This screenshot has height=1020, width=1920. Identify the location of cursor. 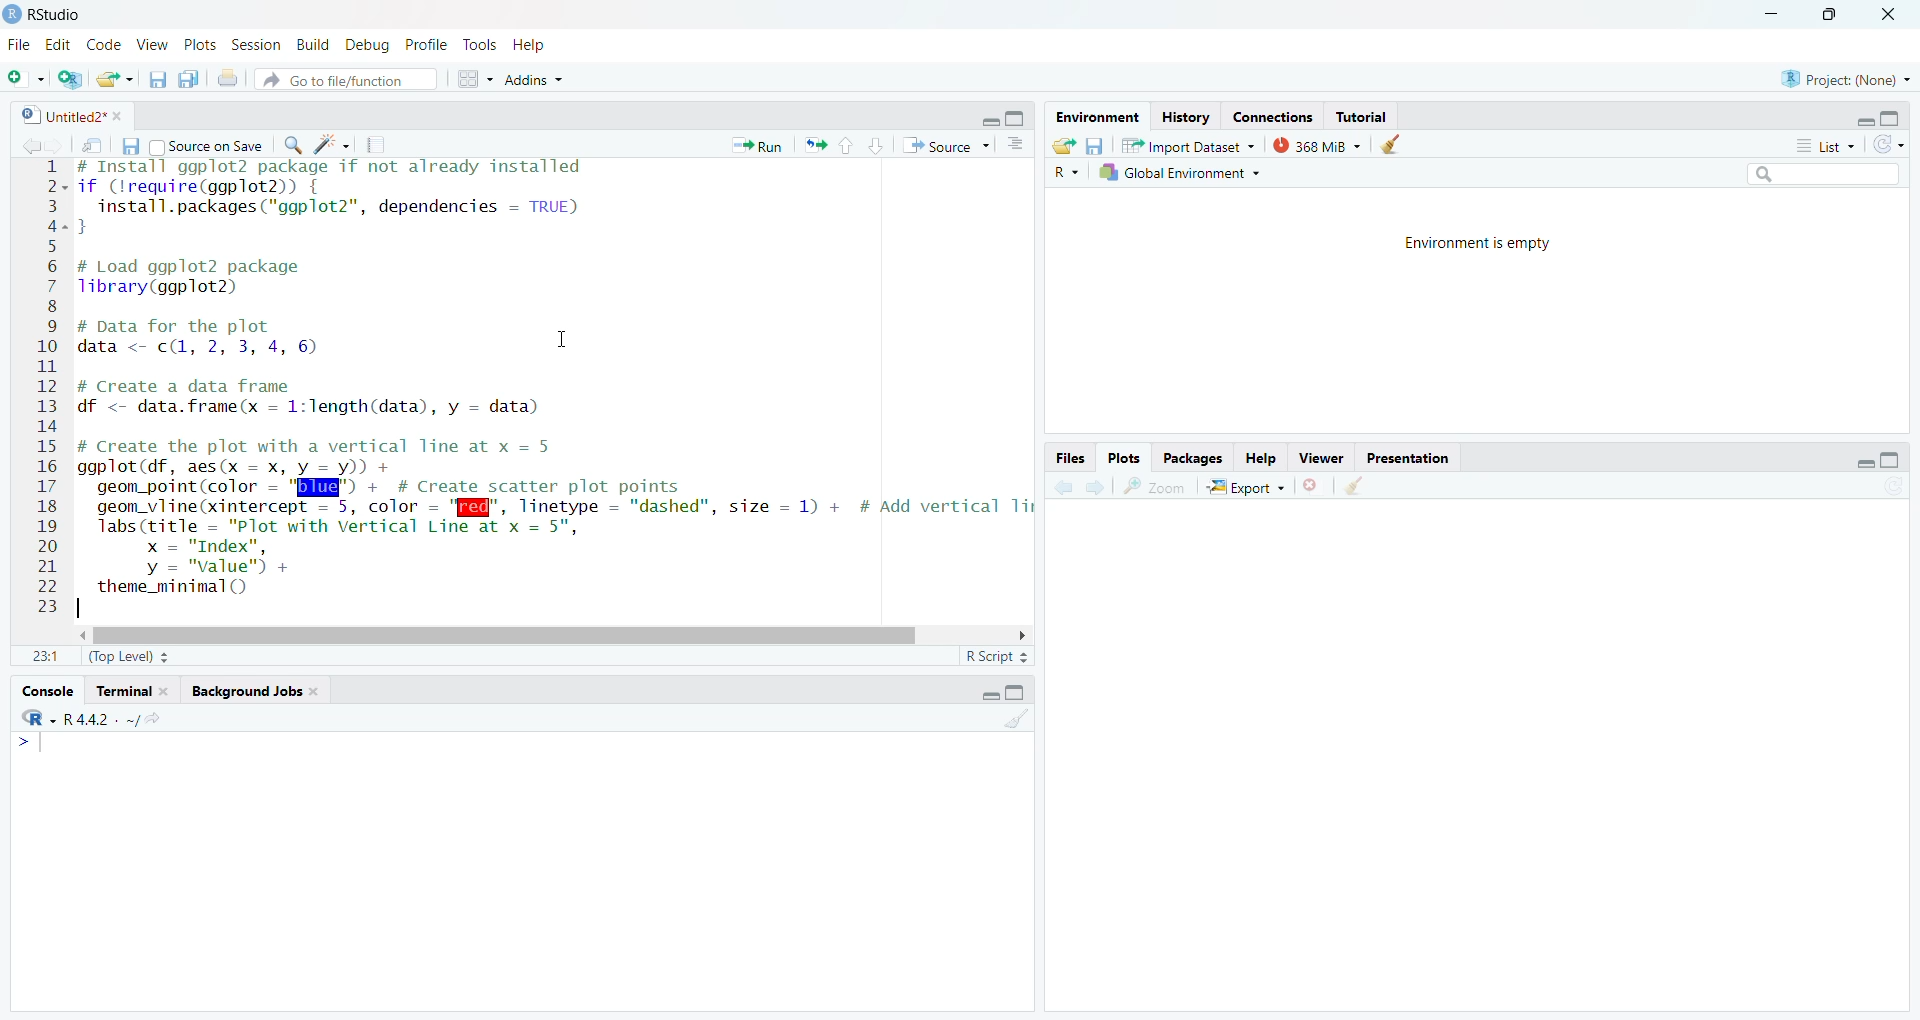
(563, 340).